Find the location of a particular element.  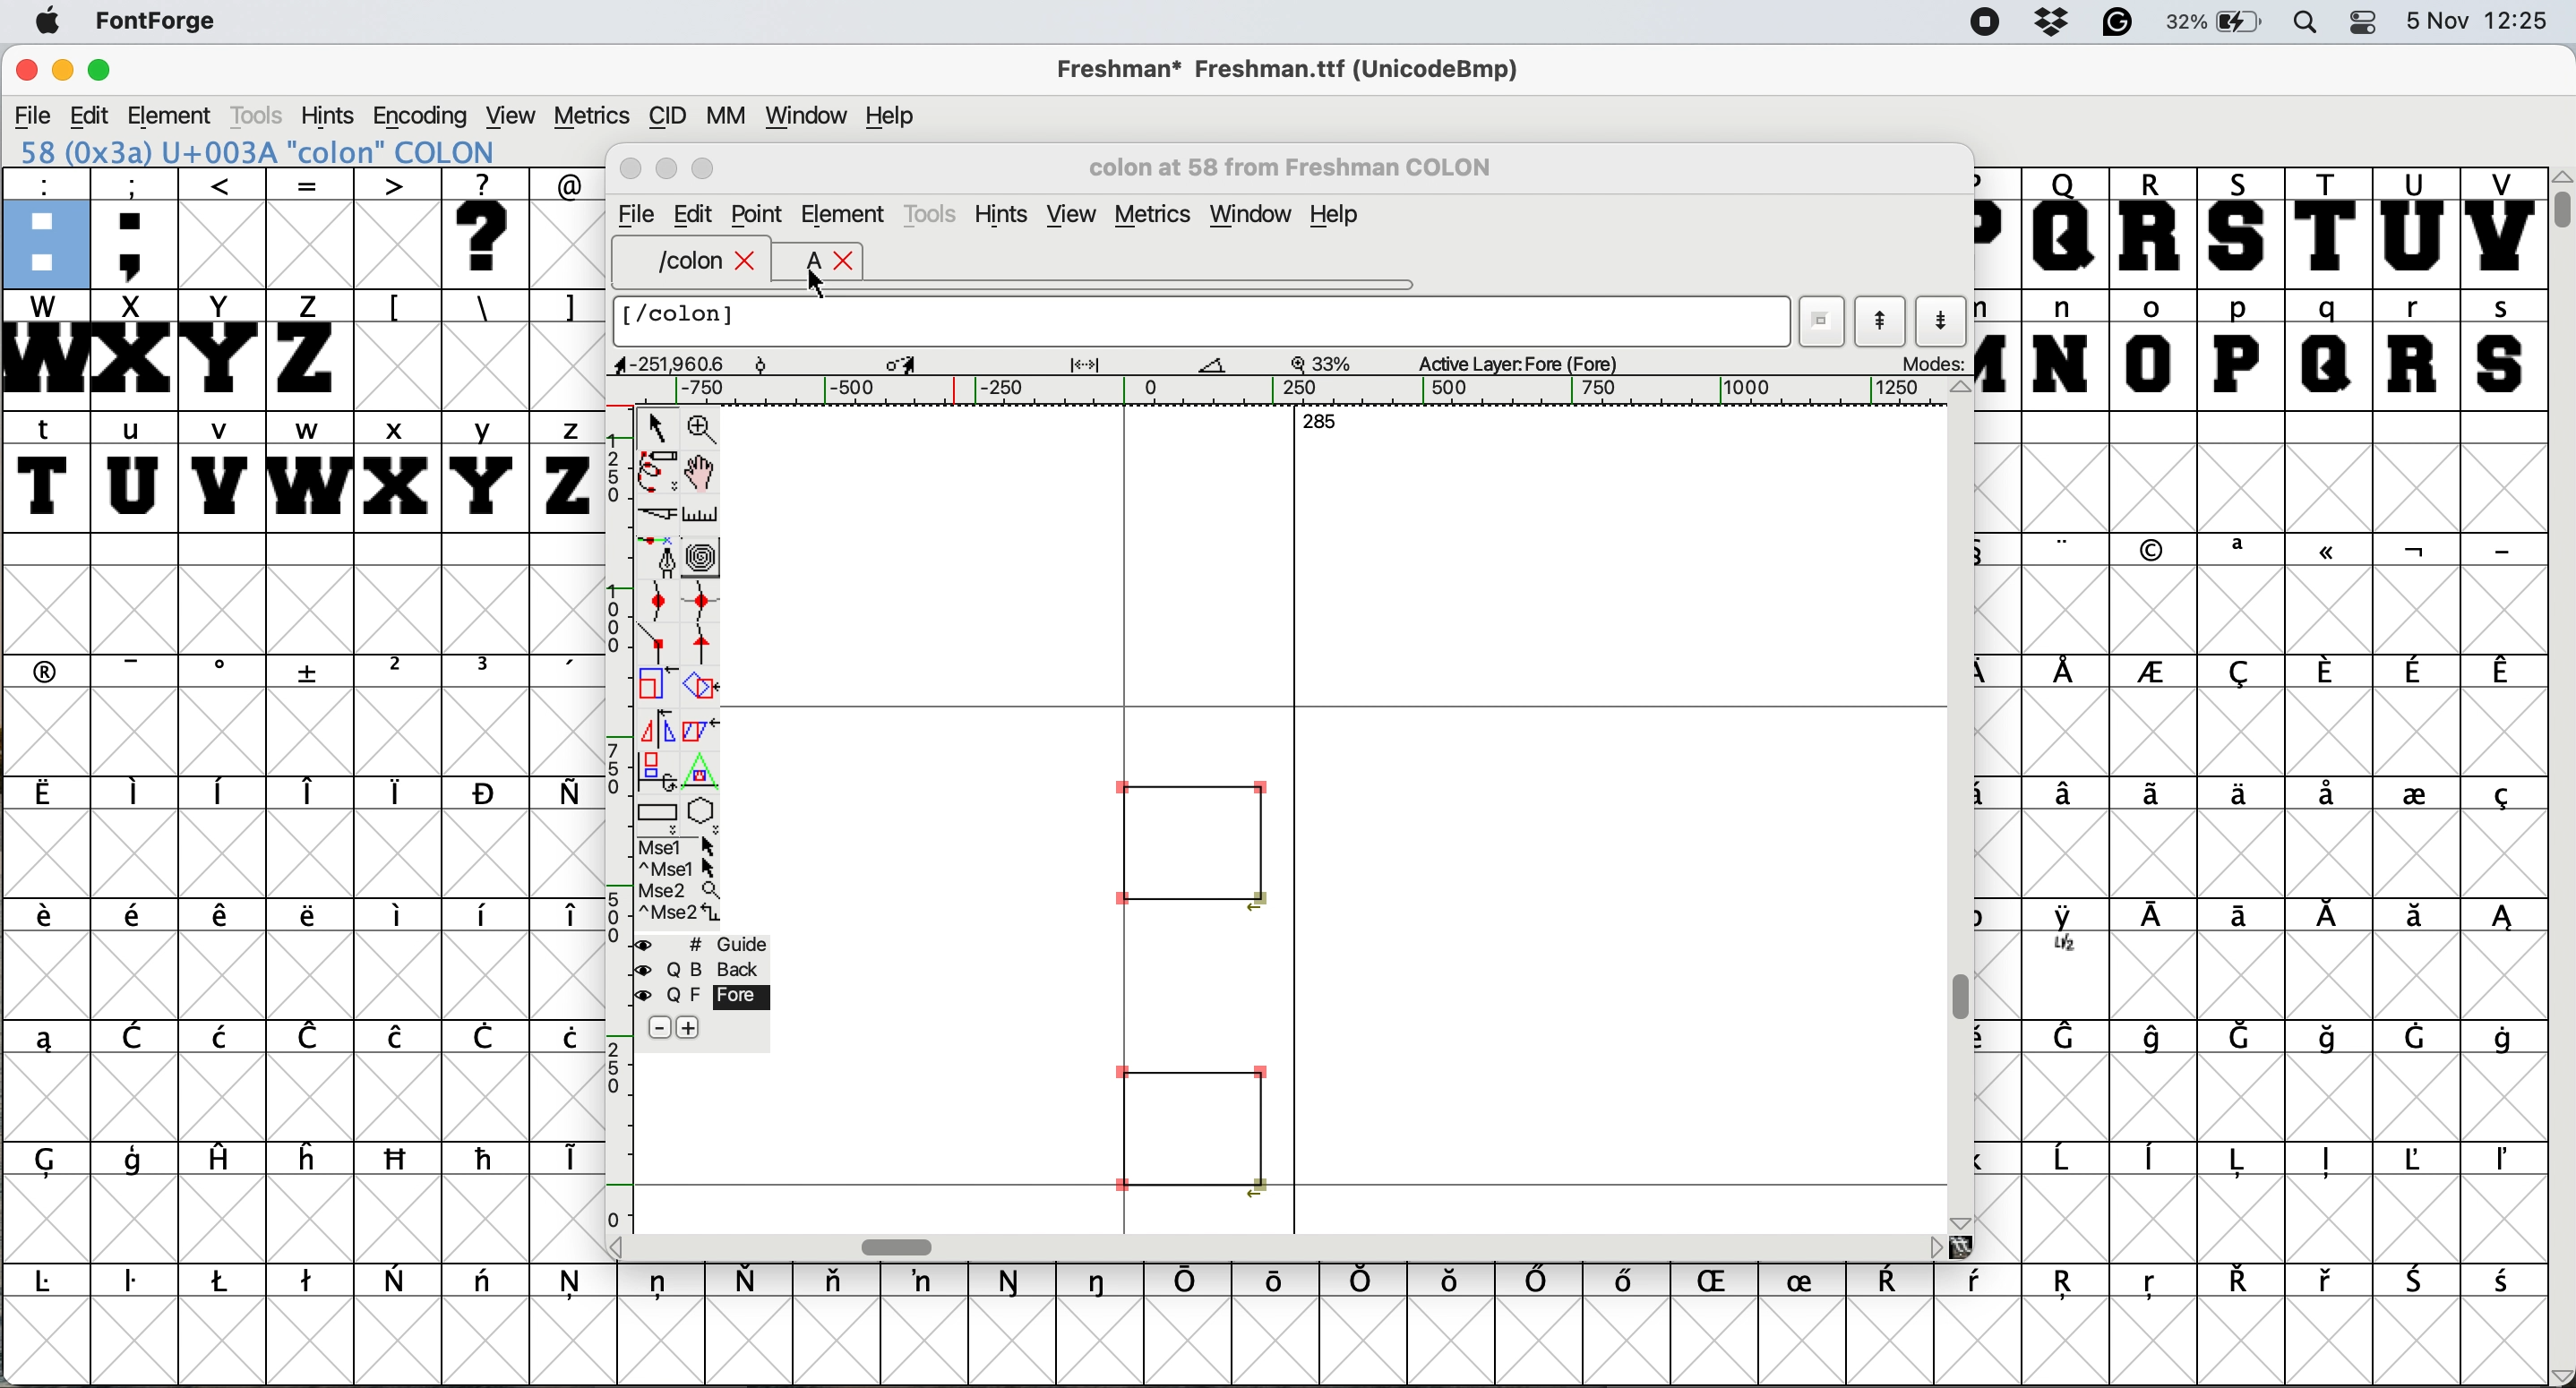

V is located at coordinates (2502, 227).